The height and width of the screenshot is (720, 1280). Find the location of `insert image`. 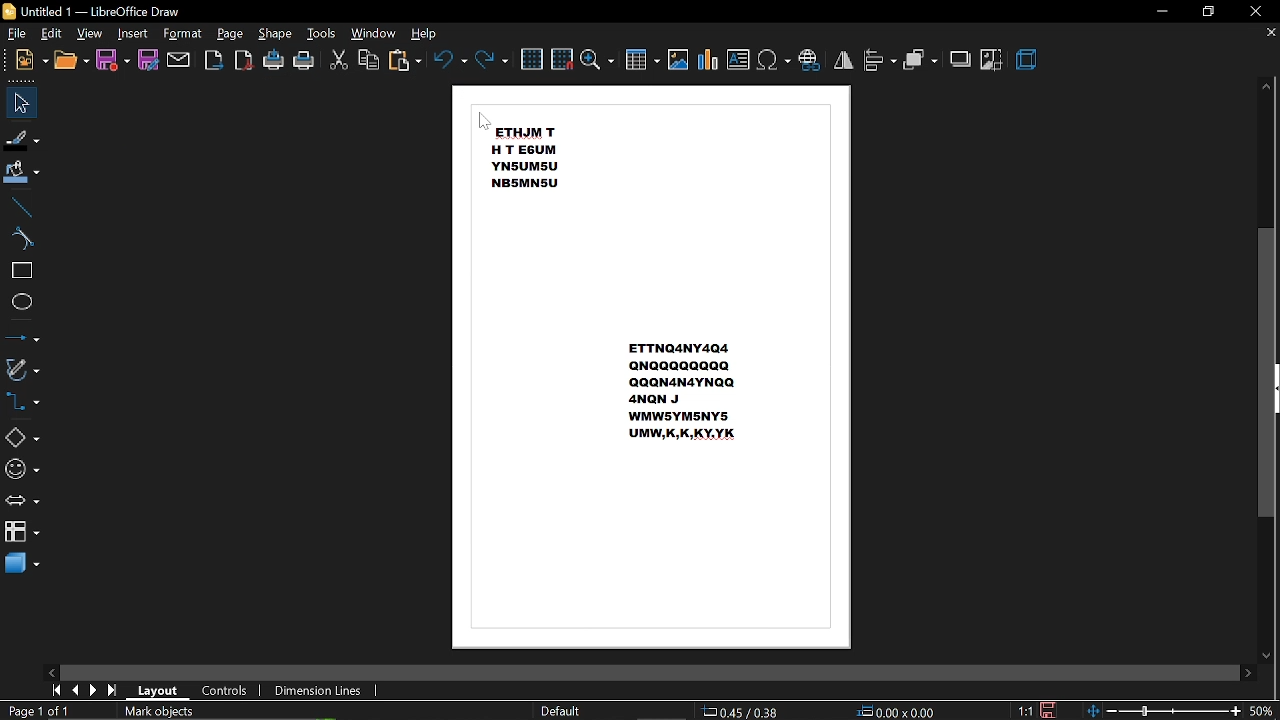

insert image is located at coordinates (678, 60).